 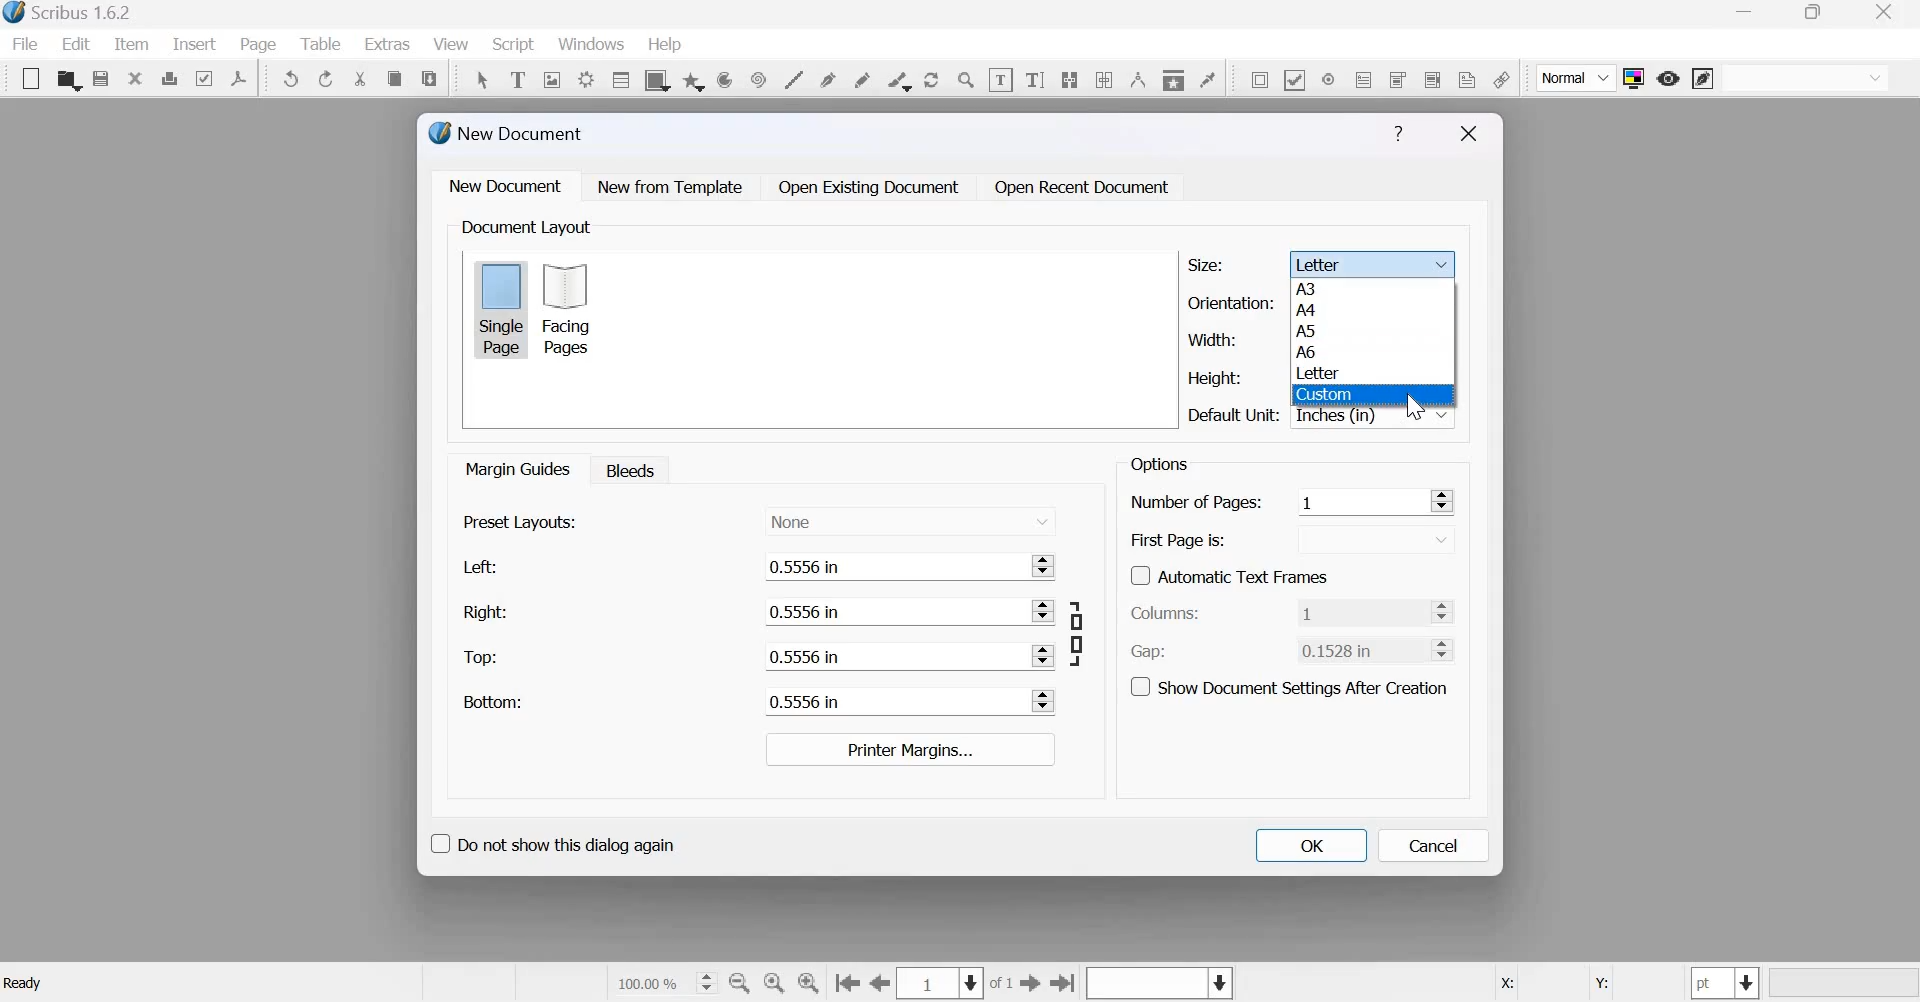 What do you see at coordinates (1211, 339) in the screenshot?
I see `Width: ` at bounding box center [1211, 339].